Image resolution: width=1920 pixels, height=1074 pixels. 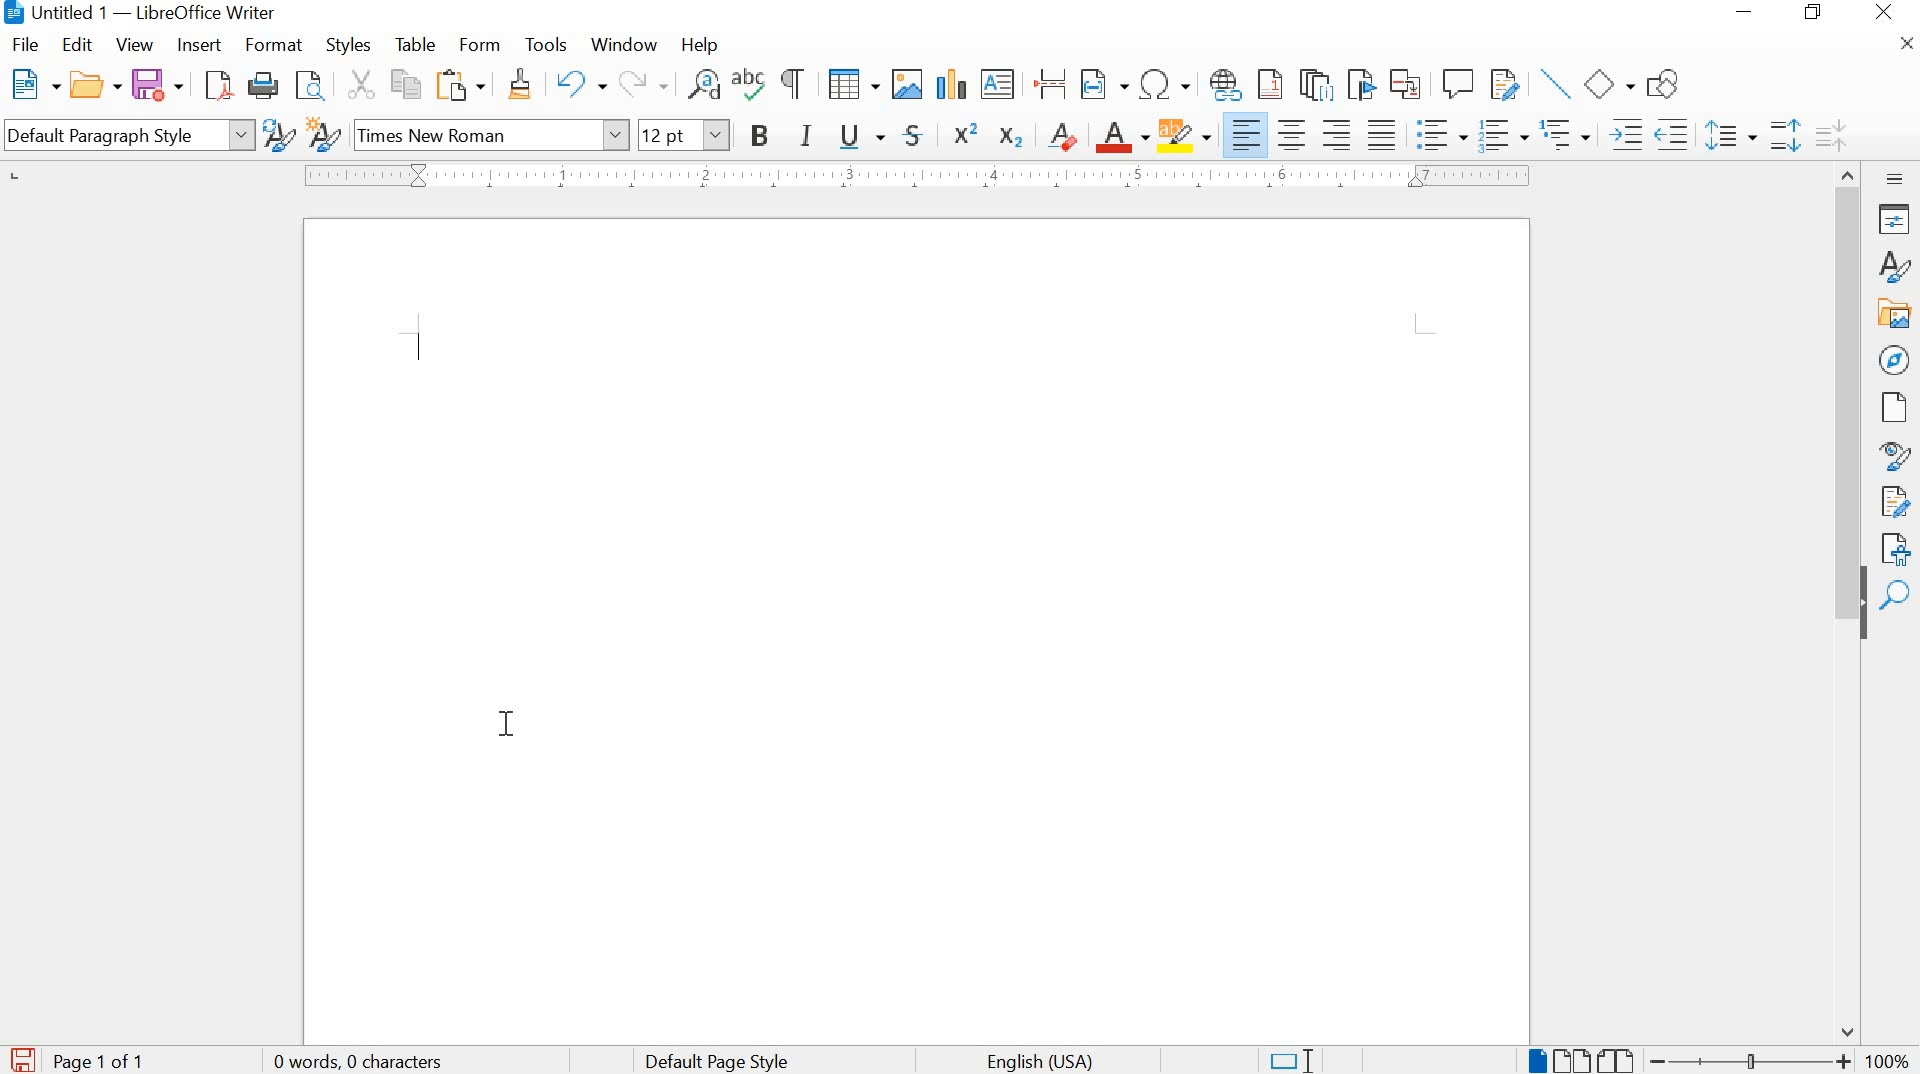 What do you see at coordinates (1850, 602) in the screenshot?
I see `SCROLLBAR` at bounding box center [1850, 602].